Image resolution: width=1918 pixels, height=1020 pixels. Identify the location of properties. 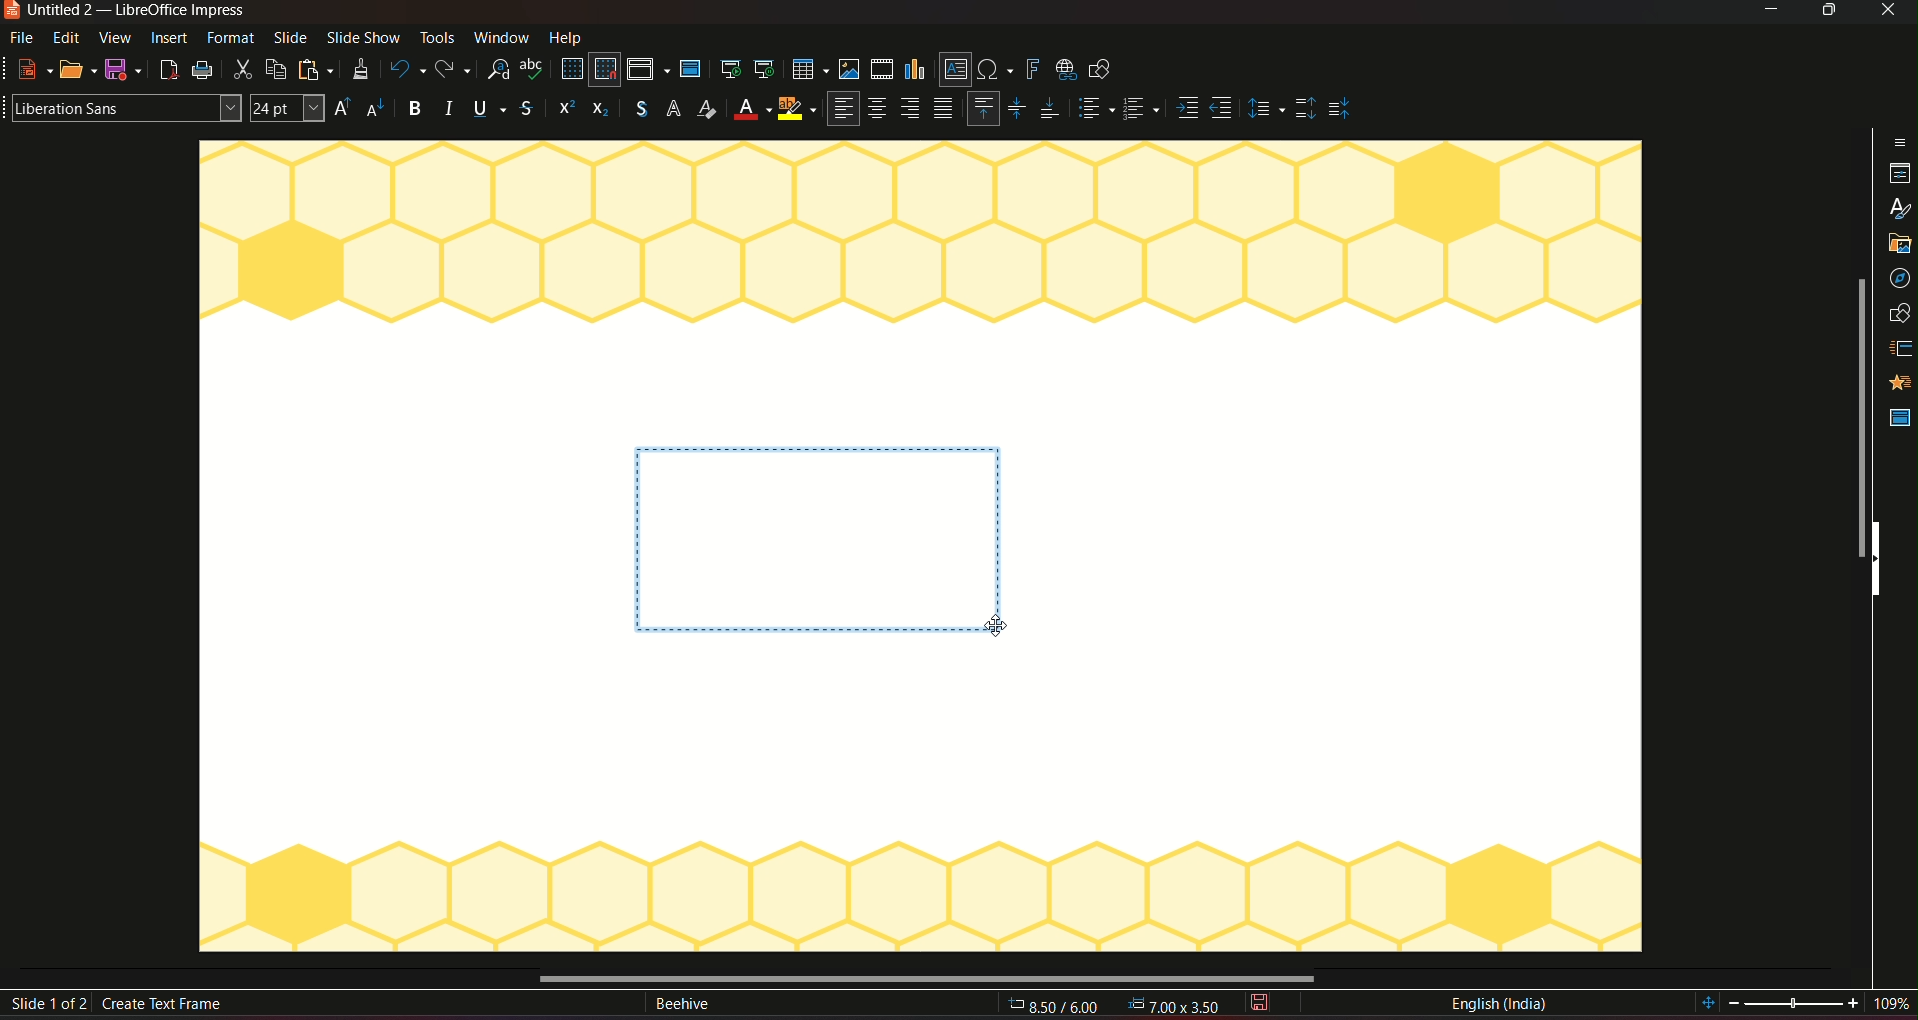
(1898, 135).